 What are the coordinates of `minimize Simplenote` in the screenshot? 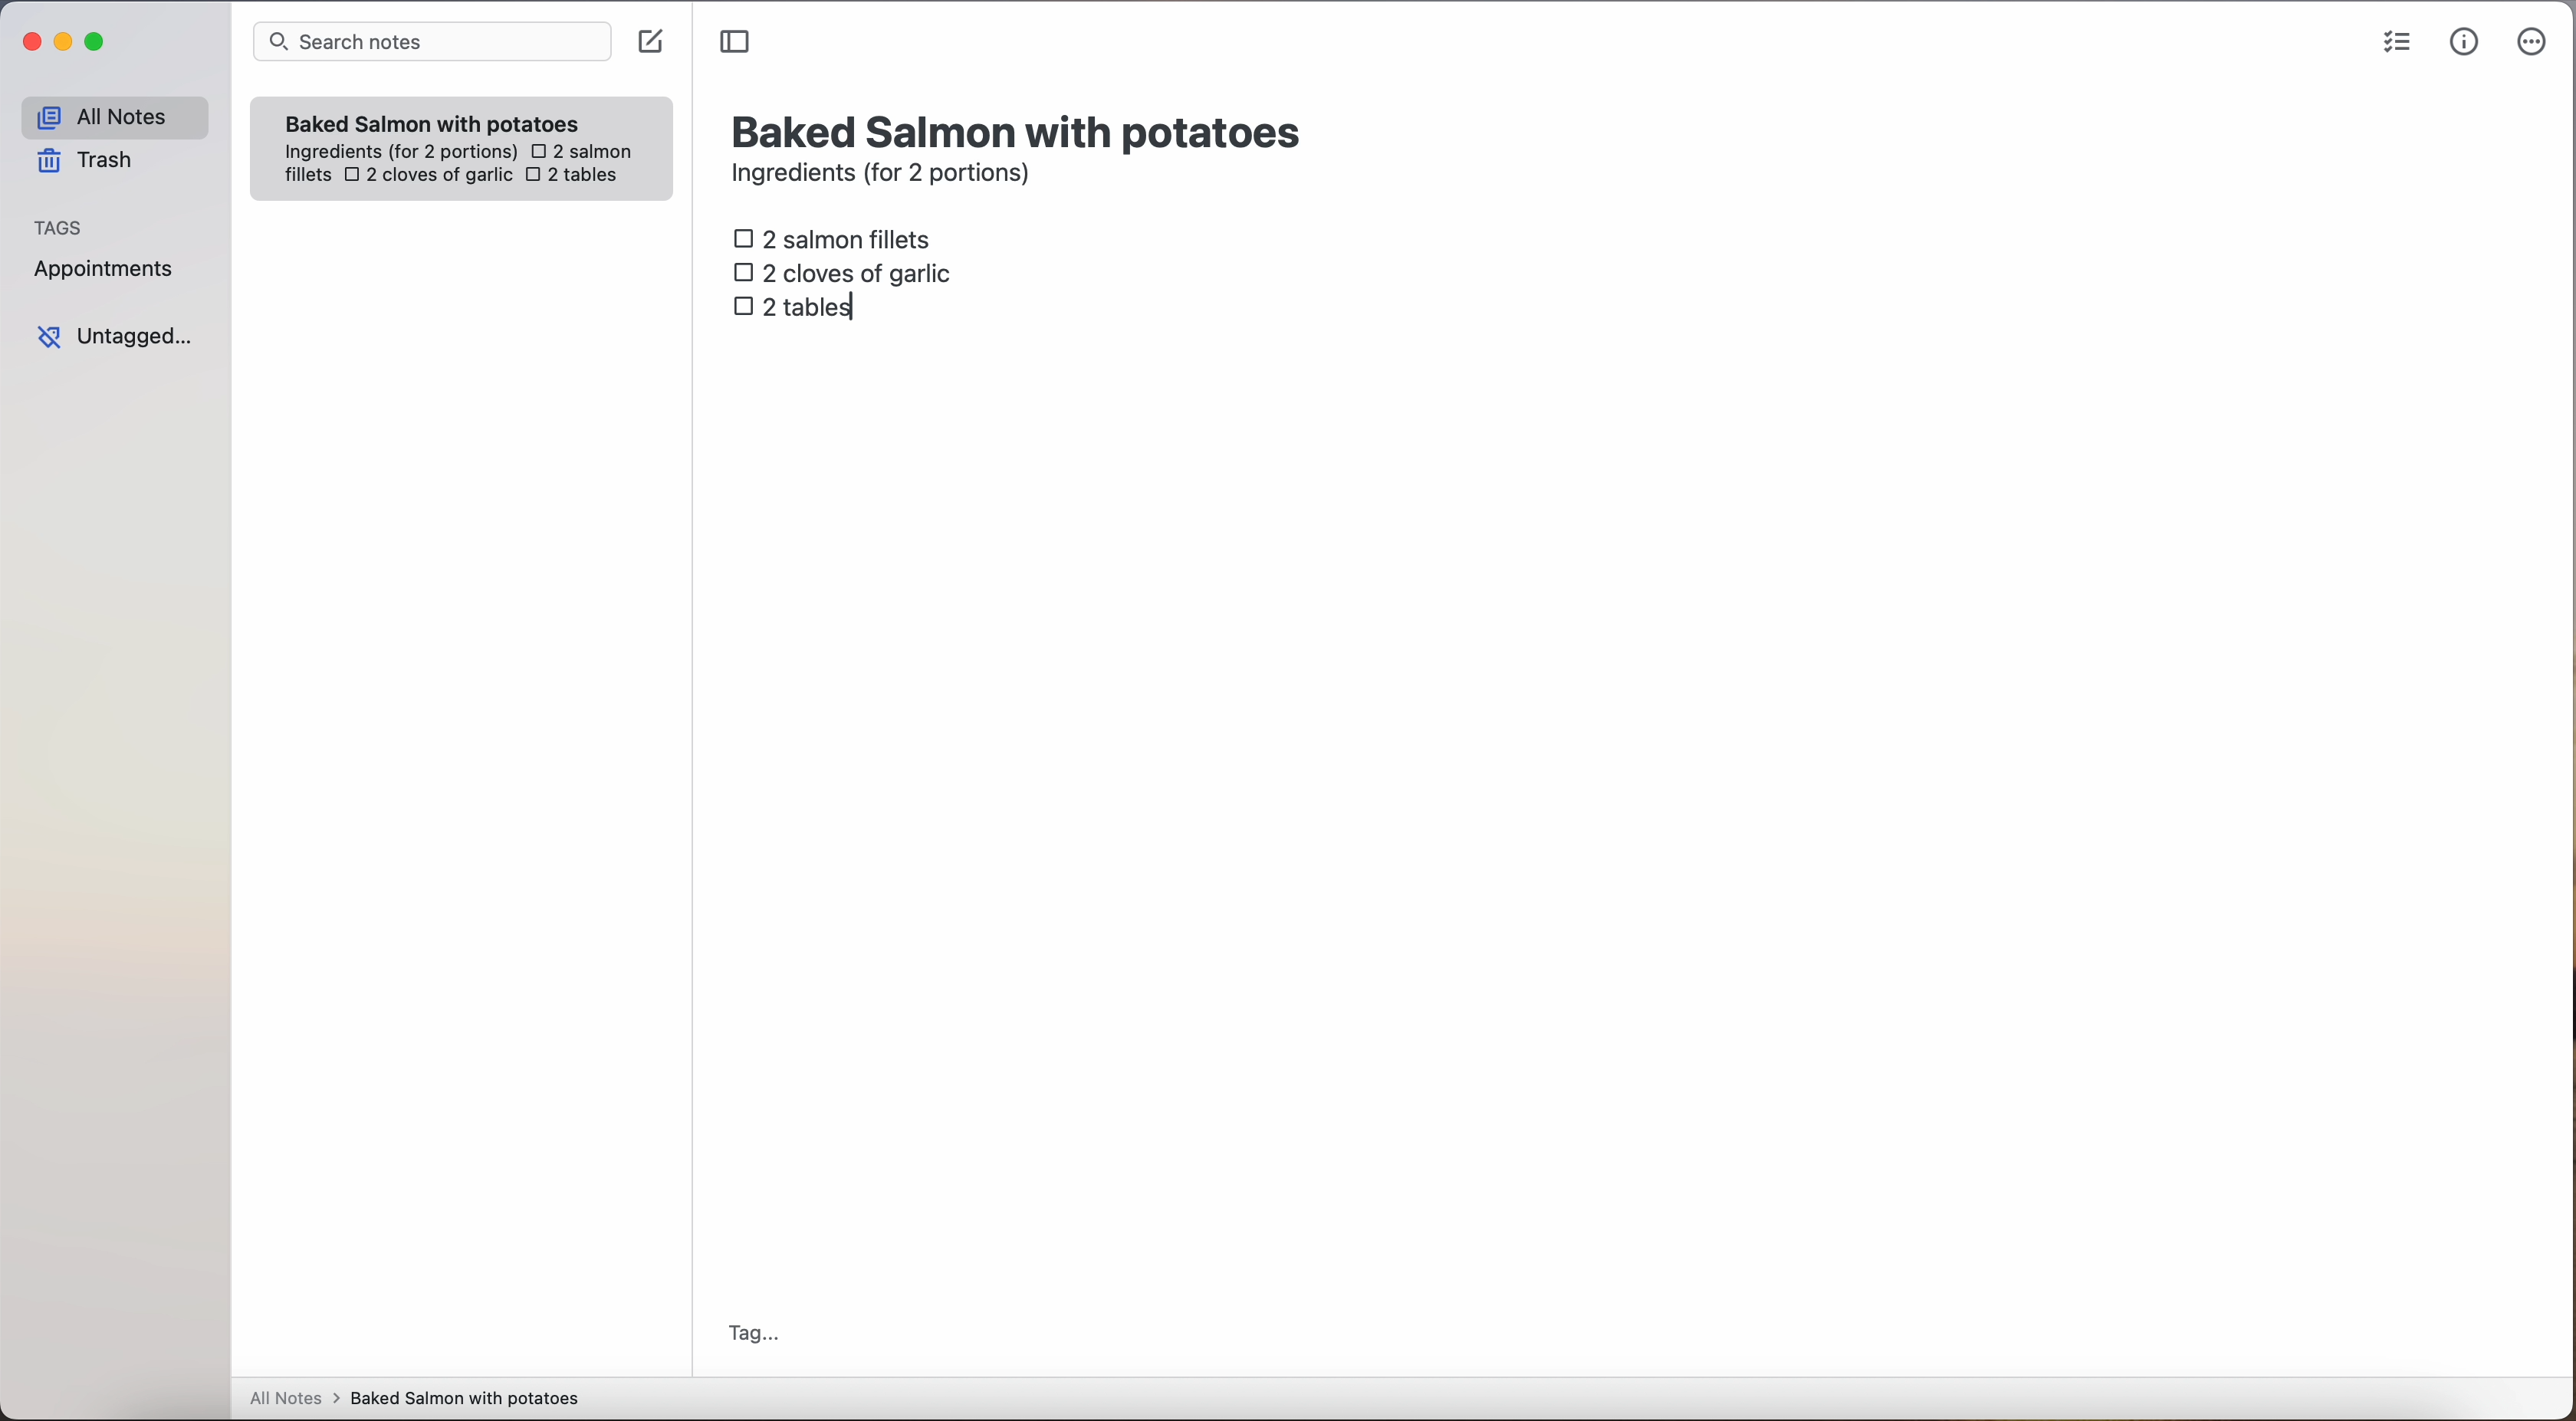 It's located at (63, 44).